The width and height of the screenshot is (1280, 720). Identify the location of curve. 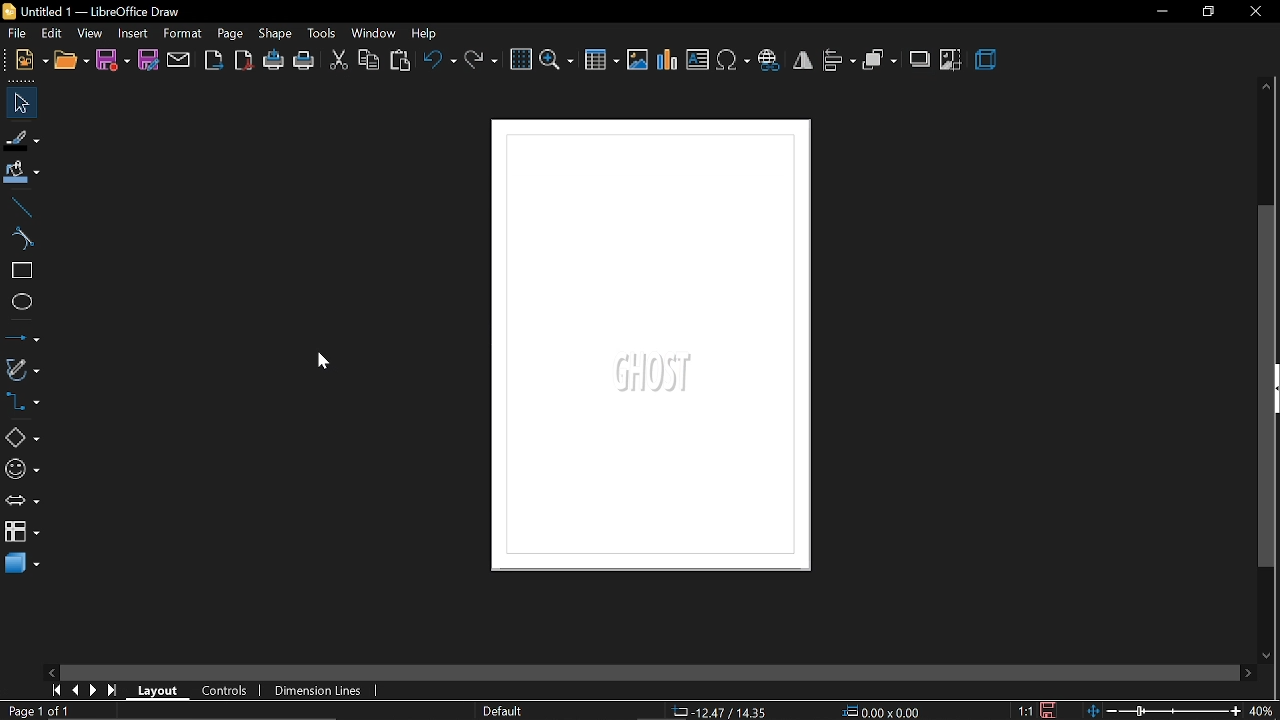
(18, 240).